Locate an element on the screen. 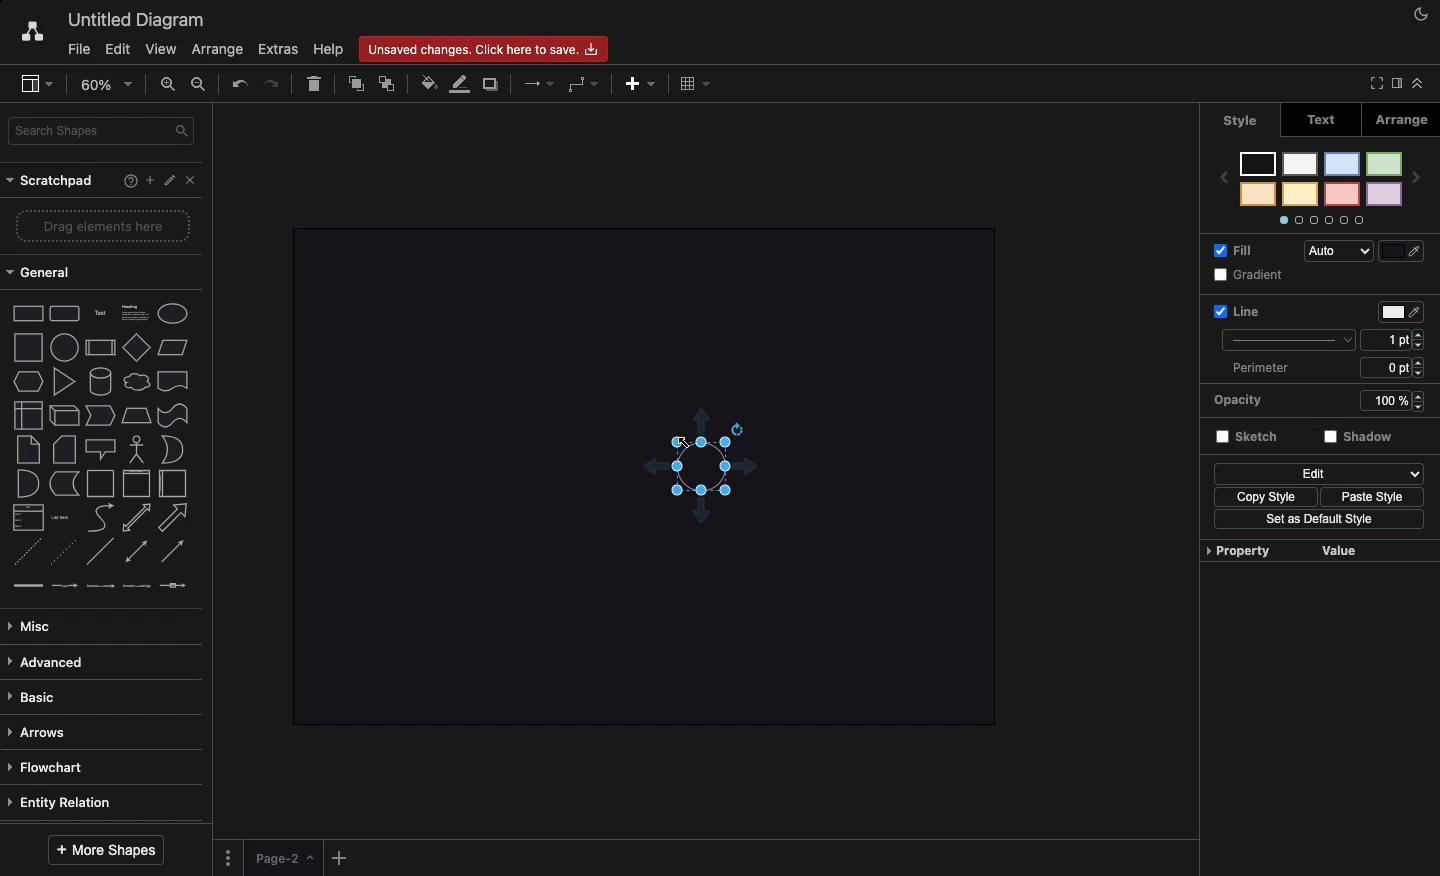 The image size is (1440, 876). Sketch is located at coordinates (1249, 438).